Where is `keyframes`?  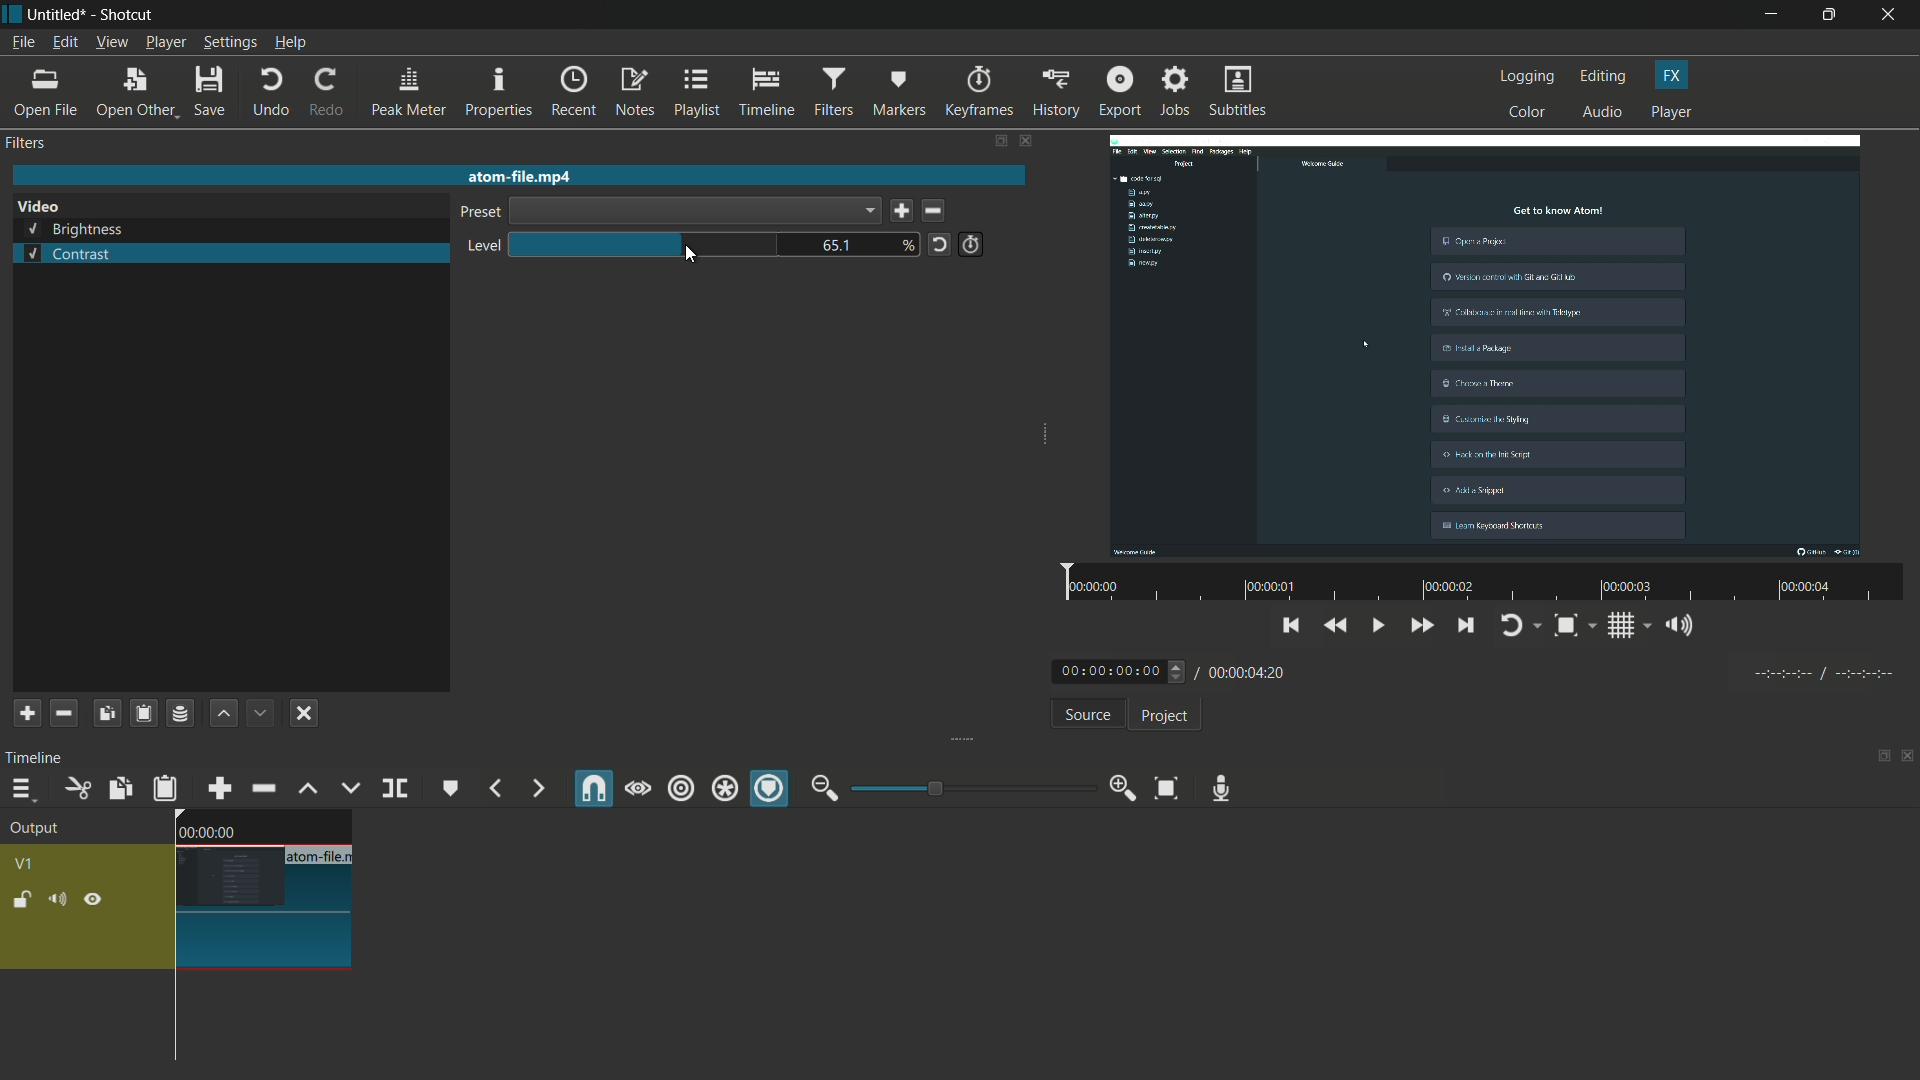
keyframes is located at coordinates (978, 92).